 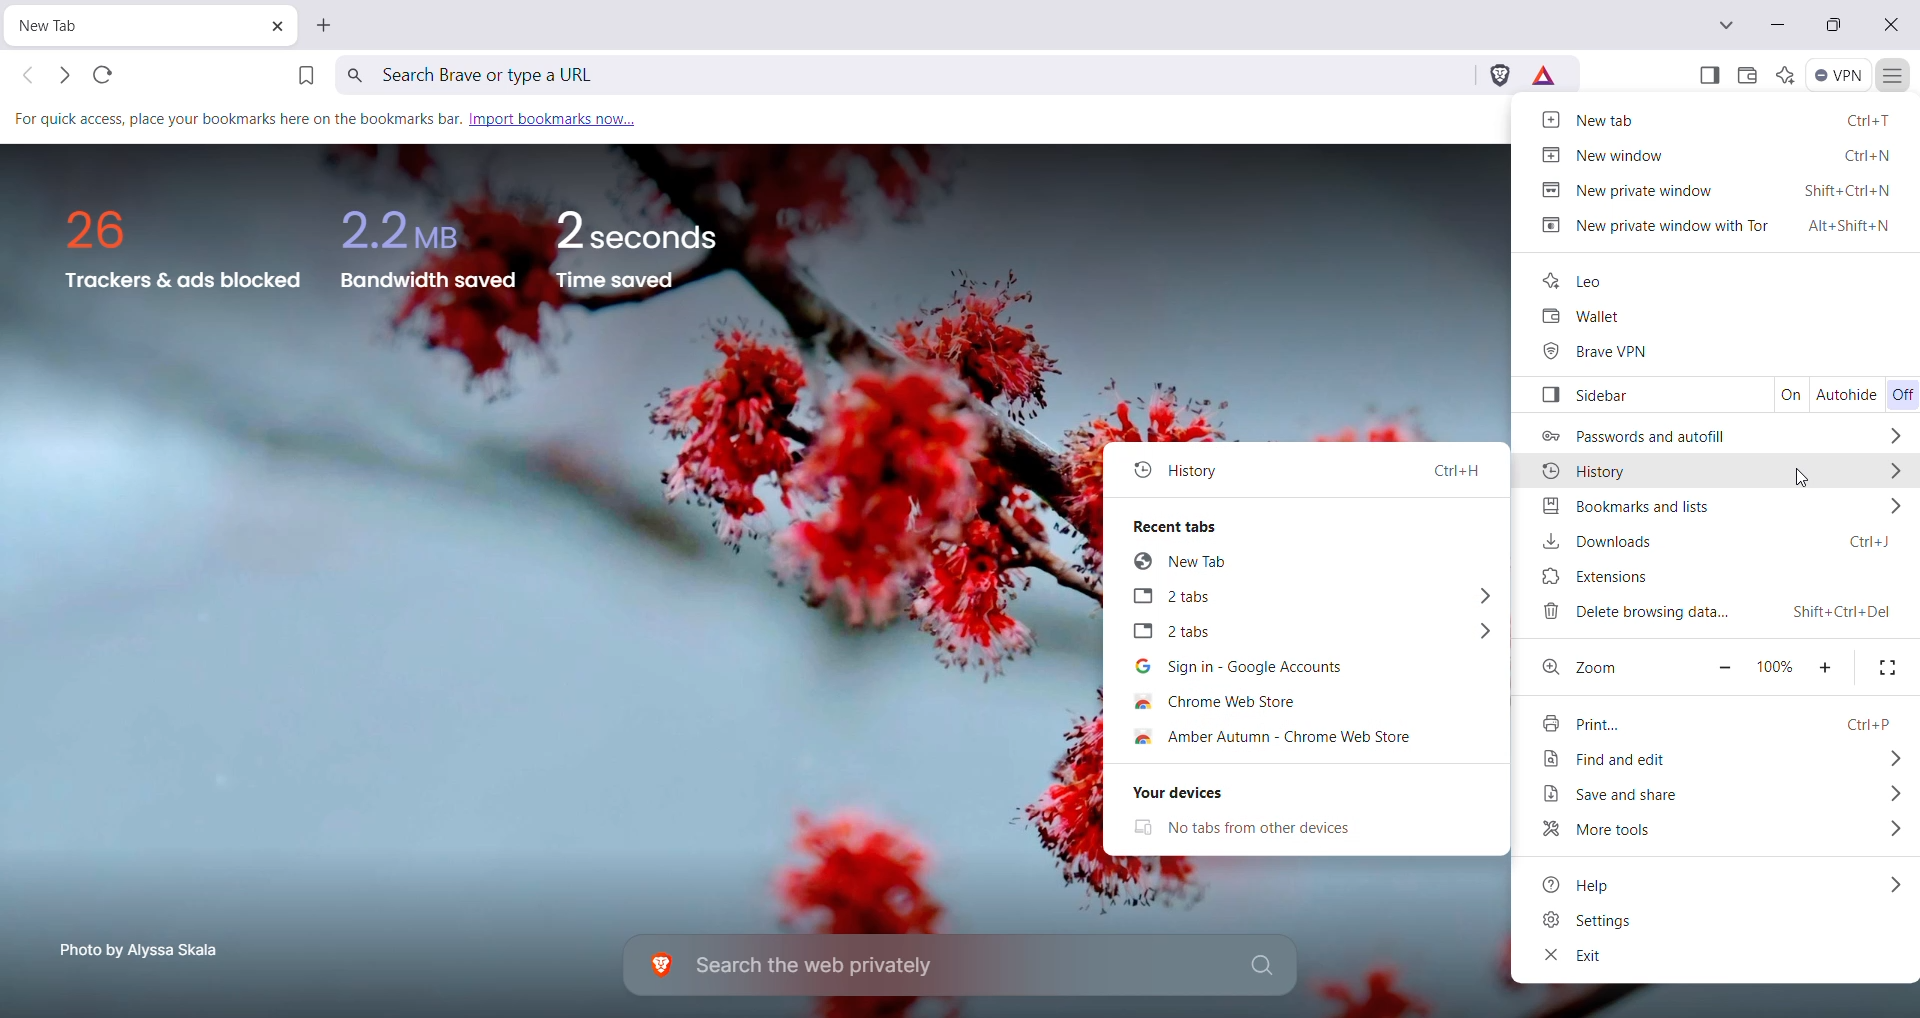 What do you see at coordinates (1827, 666) in the screenshot?
I see `Make Text Larger` at bounding box center [1827, 666].